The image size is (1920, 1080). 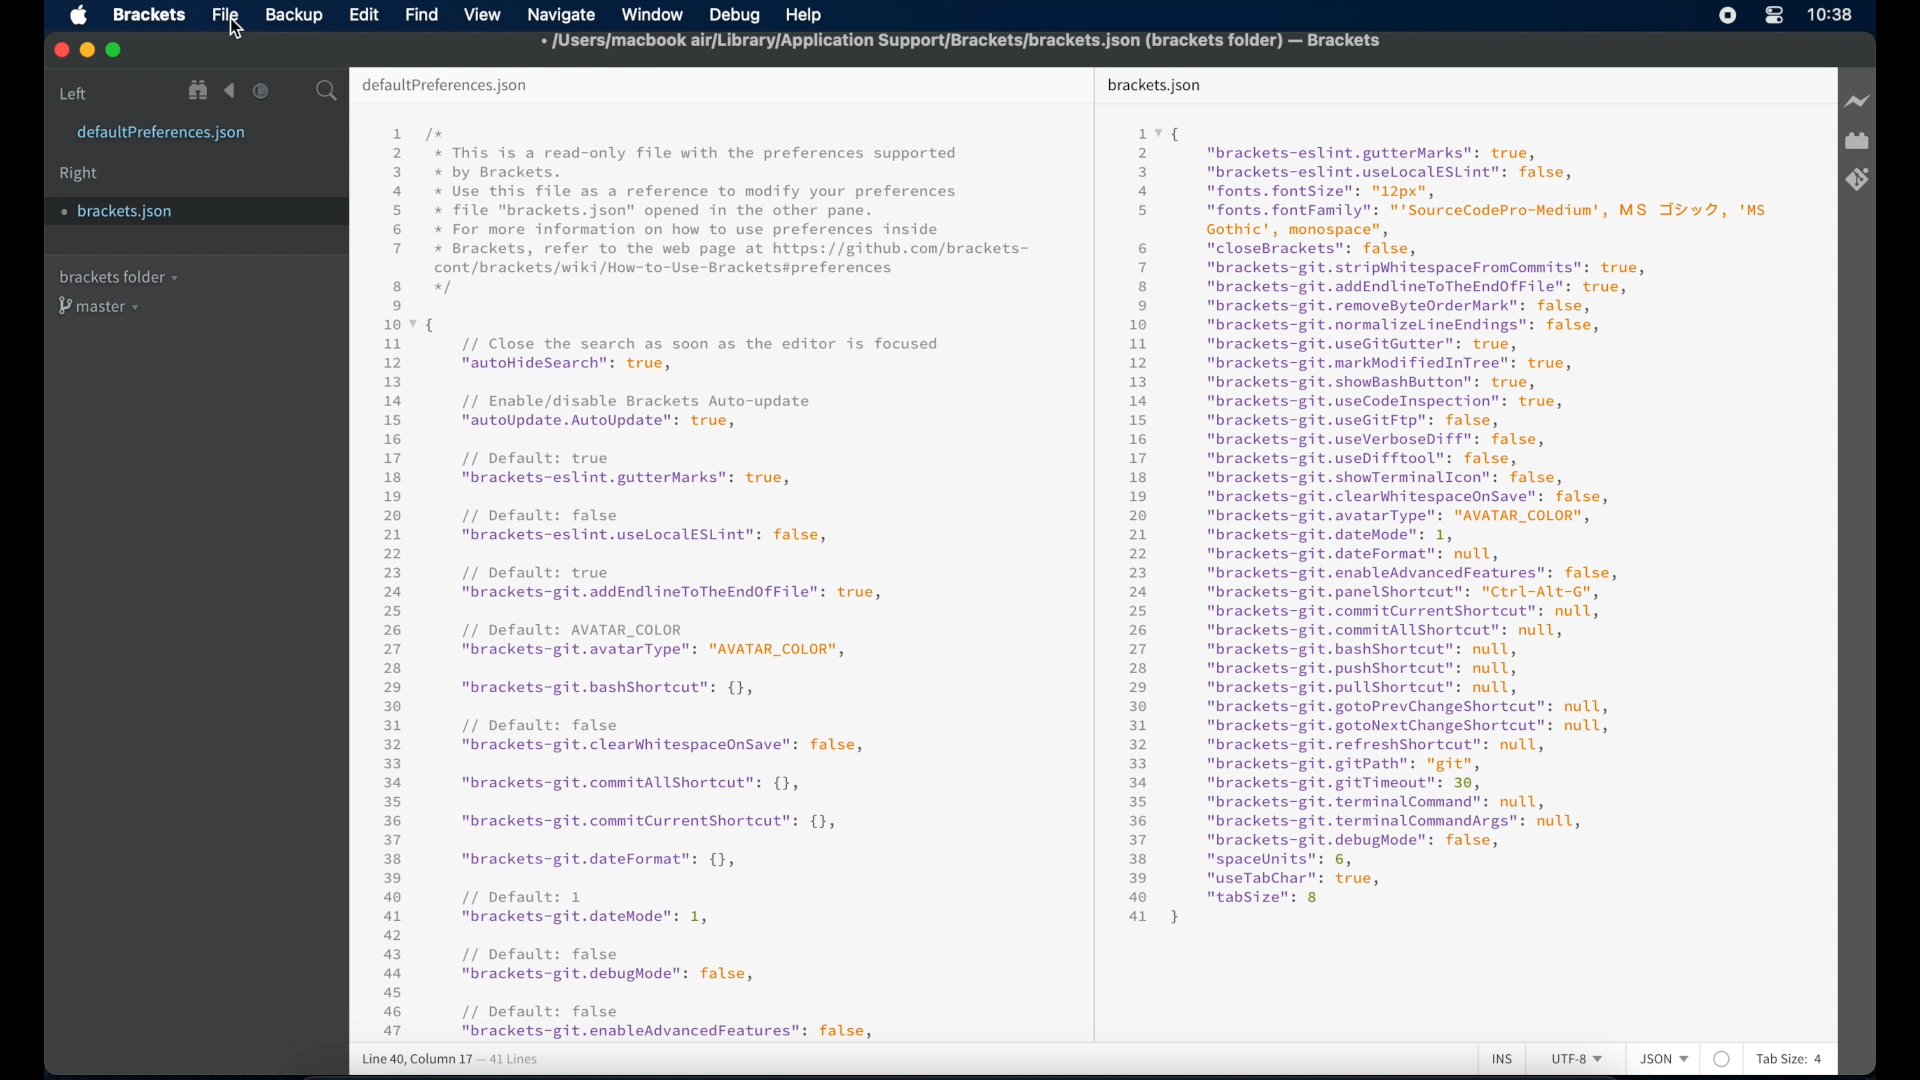 I want to click on split the editor vertical or horizontal, so click(x=293, y=92).